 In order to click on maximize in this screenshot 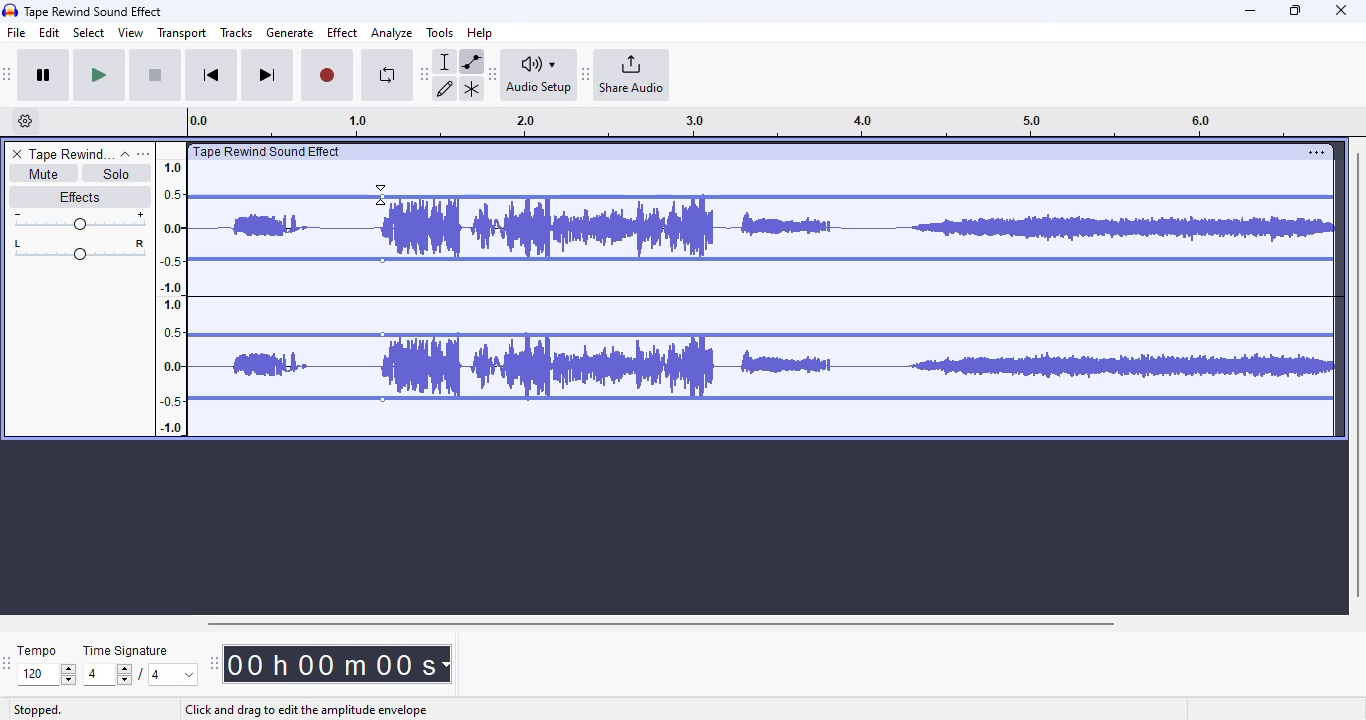, I will do `click(1295, 10)`.